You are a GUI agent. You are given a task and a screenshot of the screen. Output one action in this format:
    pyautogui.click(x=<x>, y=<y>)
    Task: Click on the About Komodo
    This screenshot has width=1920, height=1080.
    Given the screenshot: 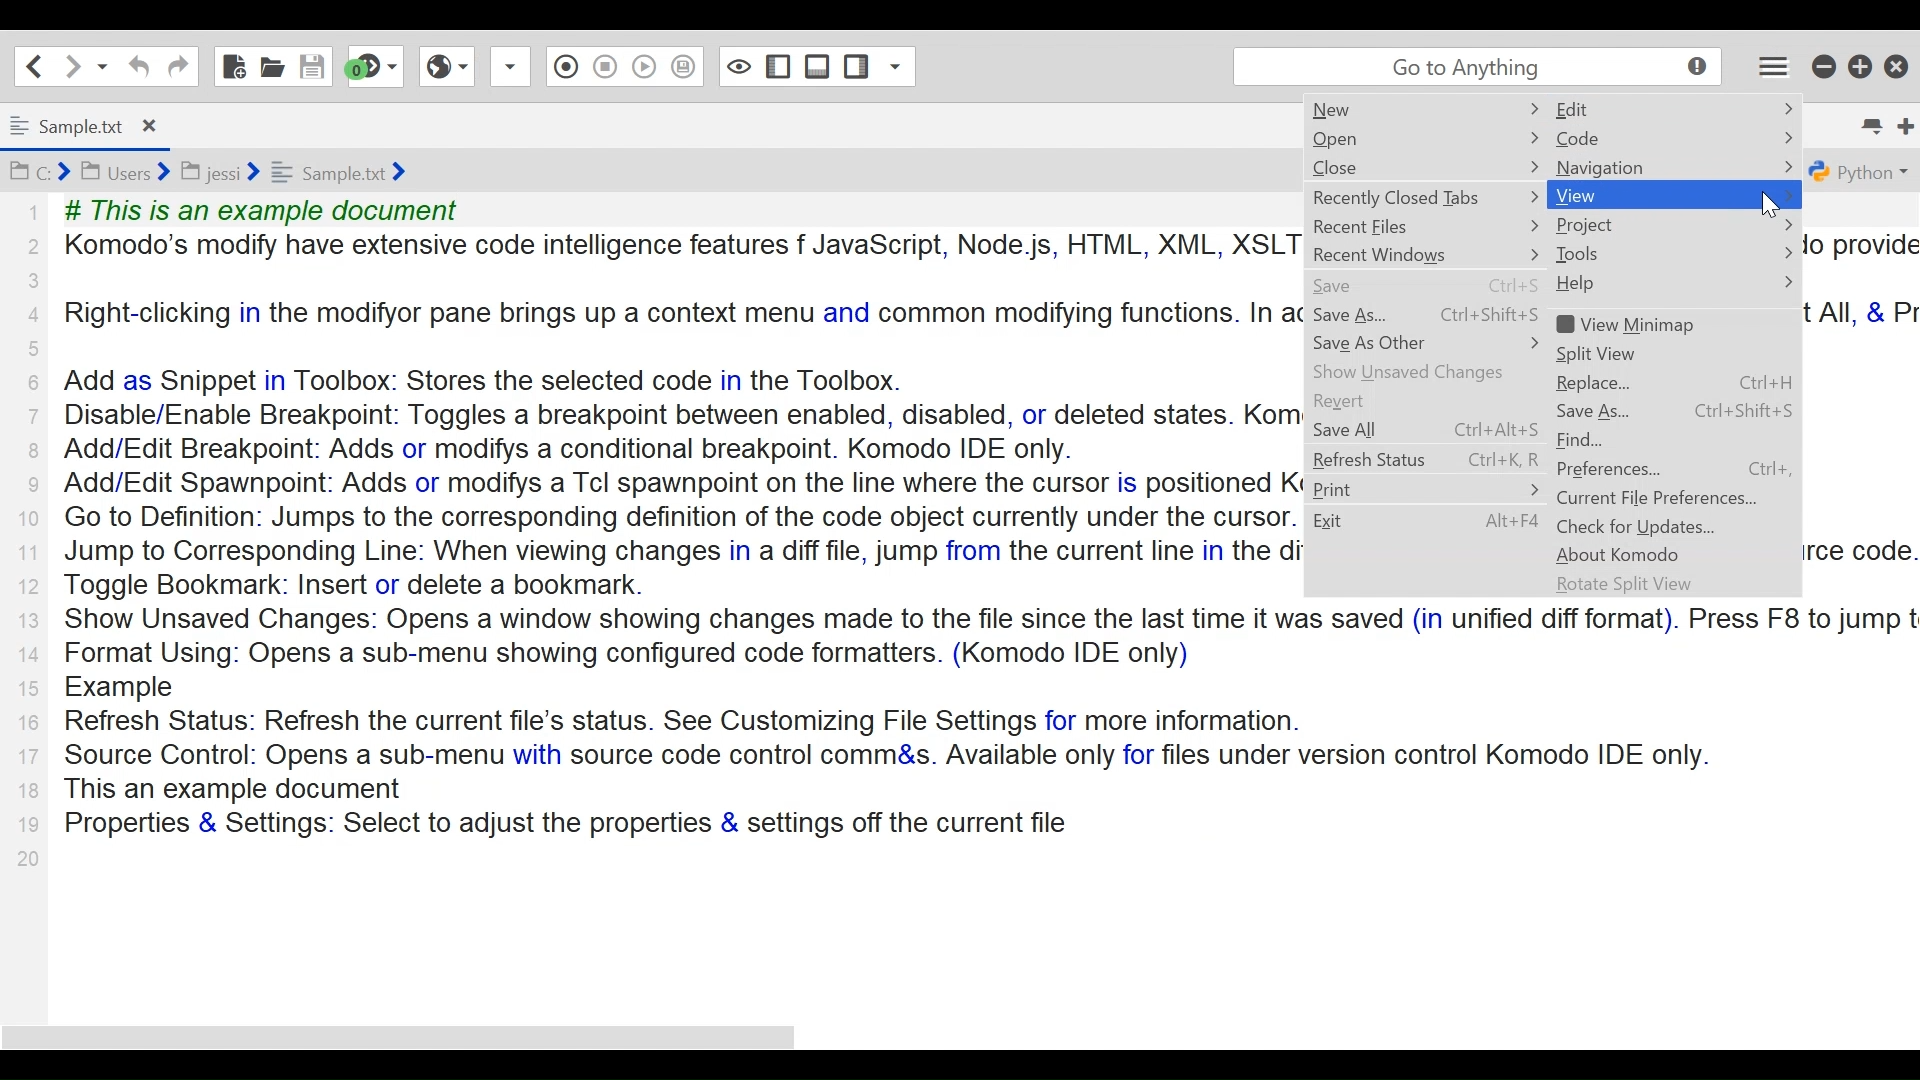 What is the action you would take?
    pyautogui.click(x=1624, y=555)
    